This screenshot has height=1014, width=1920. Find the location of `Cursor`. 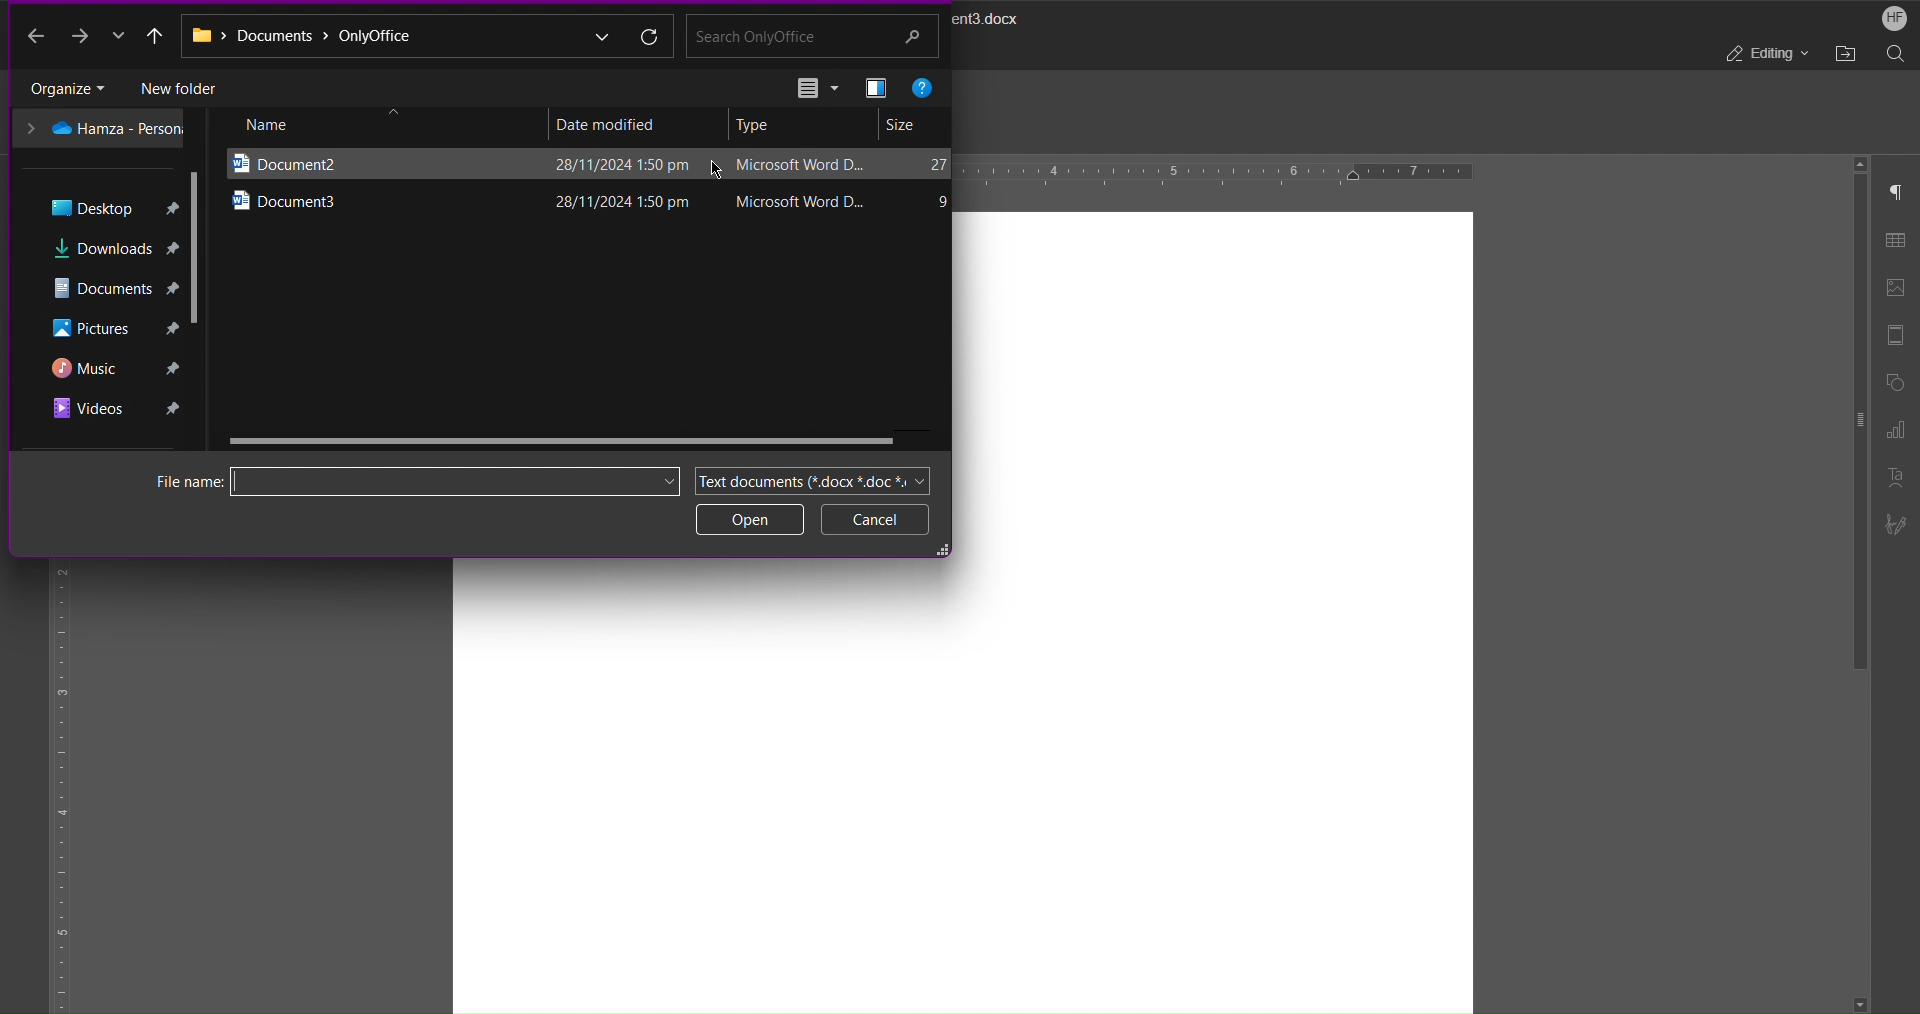

Cursor is located at coordinates (711, 172).